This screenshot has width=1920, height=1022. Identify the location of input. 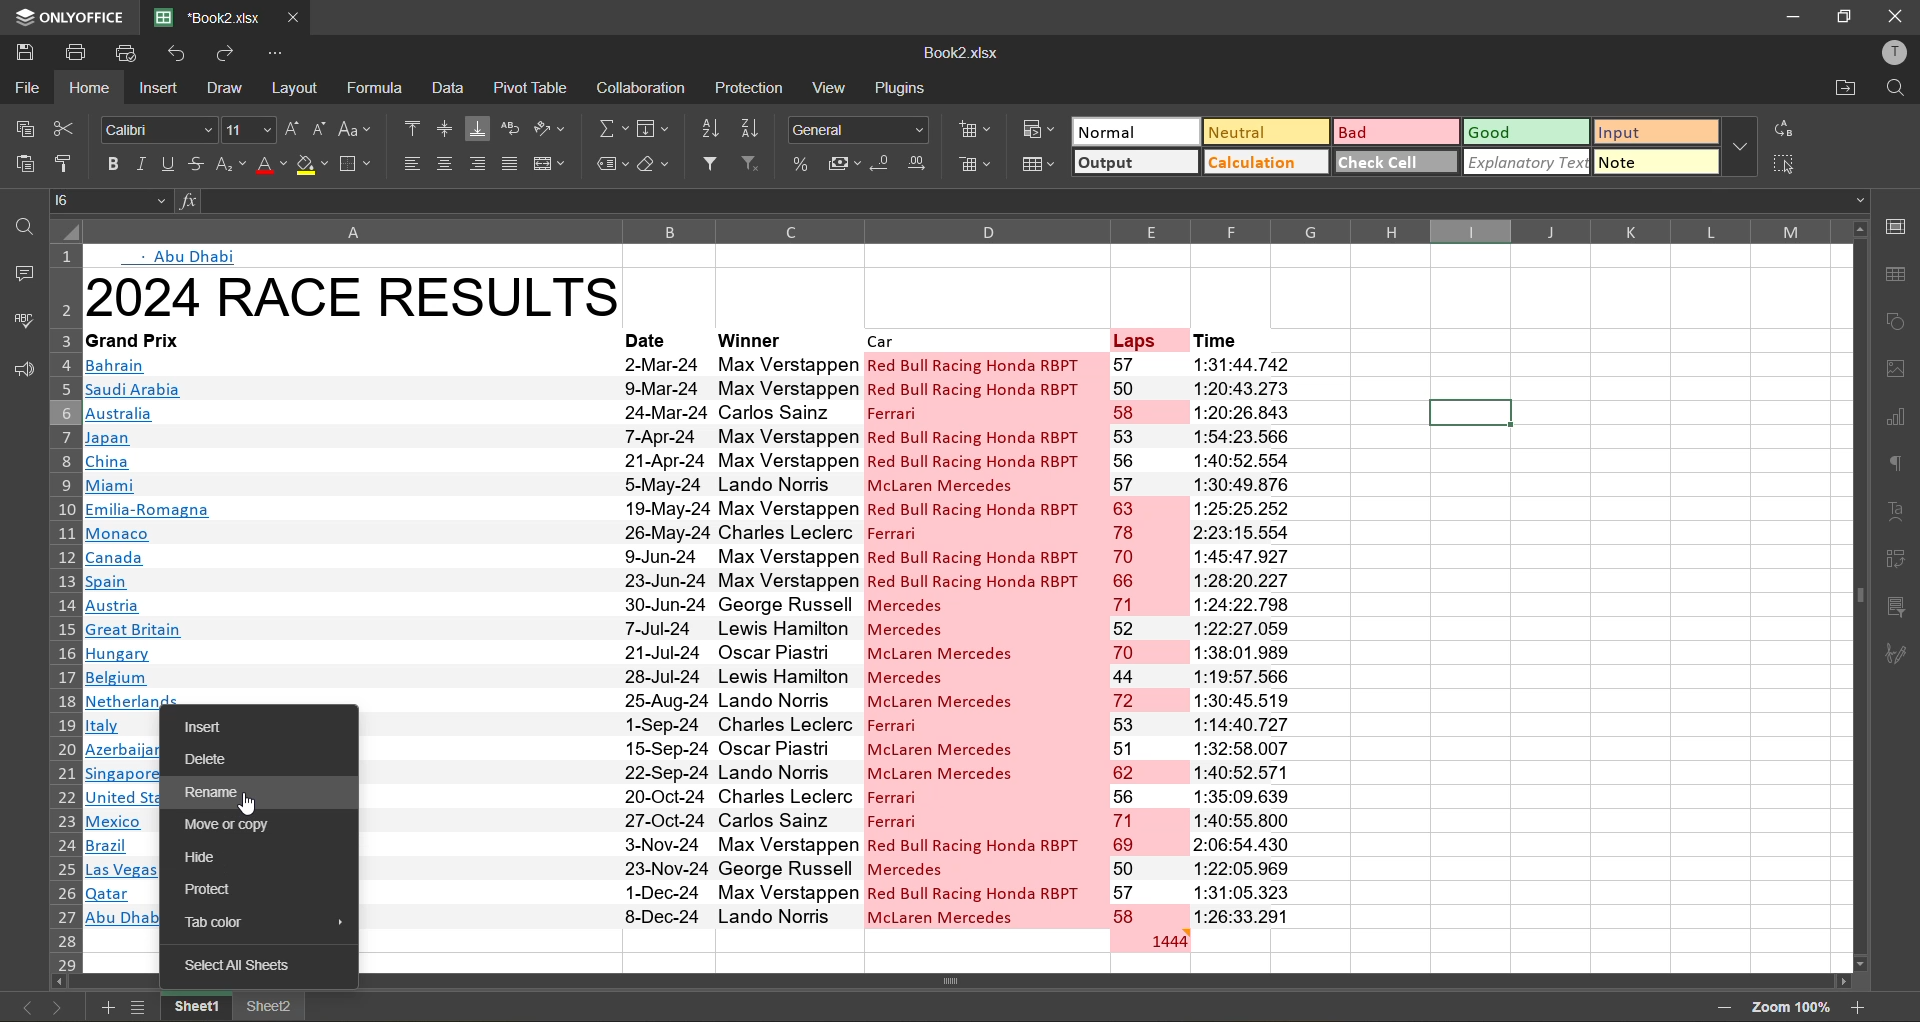
(1652, 134).